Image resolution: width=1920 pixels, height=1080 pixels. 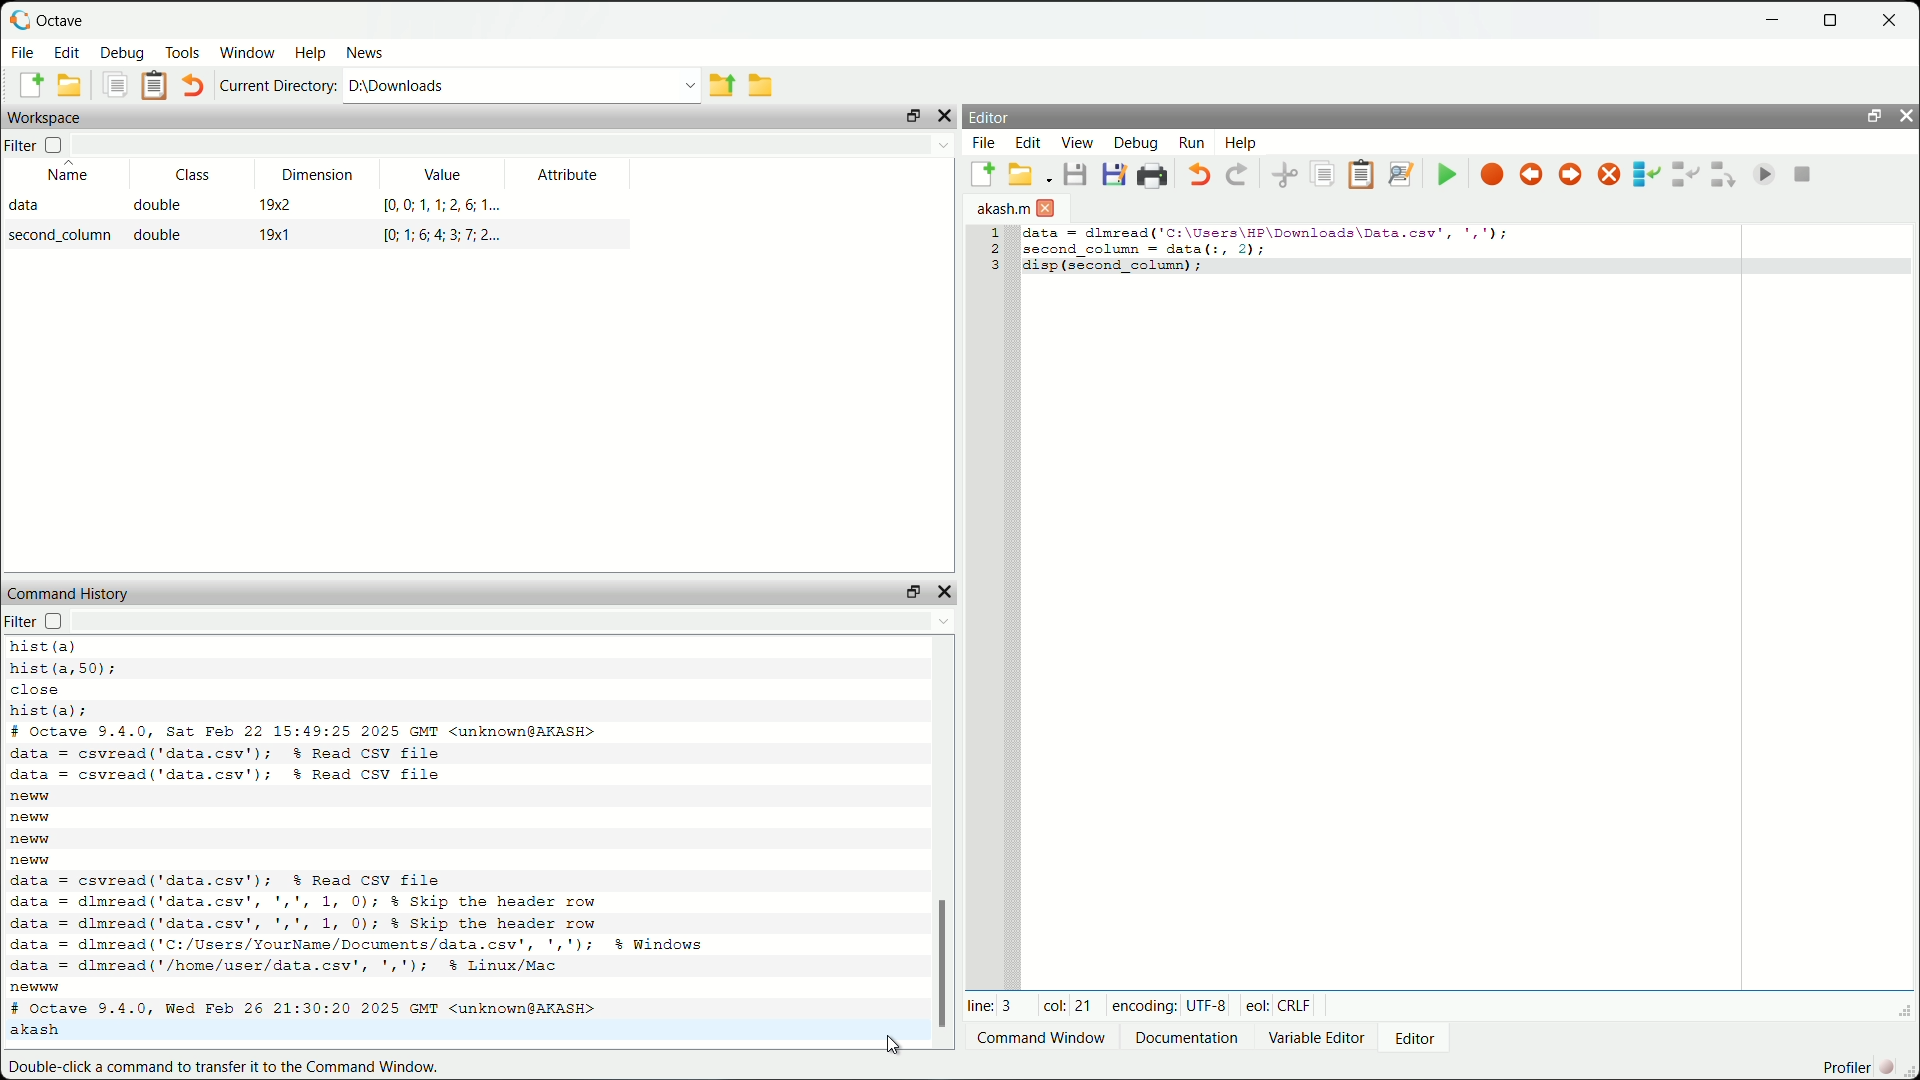 What do you see at coordinates (1157, 174) in the screenshot?
I see `print` at bounding box center [1157, 174].